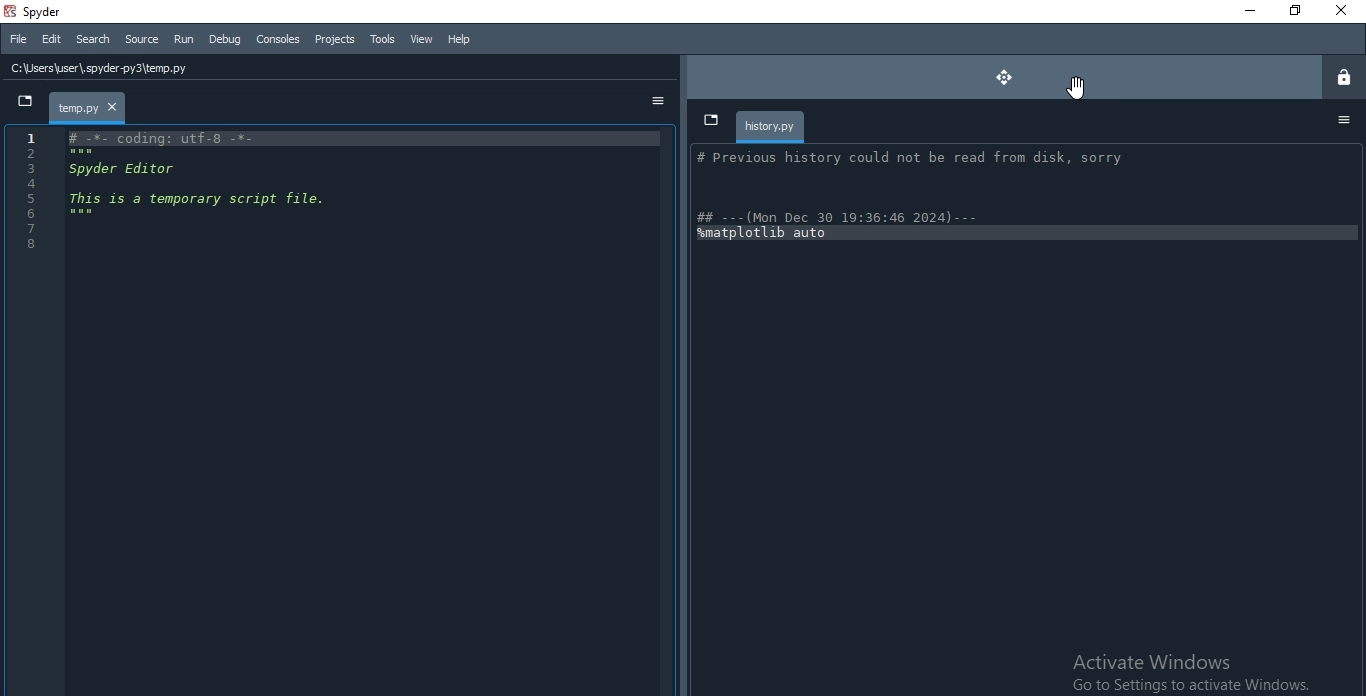 The width and height of the screenshot is (1366, 696). What do you see at coordinates (18, 40) in the screenshot?
I see `File ` at bounding box center [18, 40].